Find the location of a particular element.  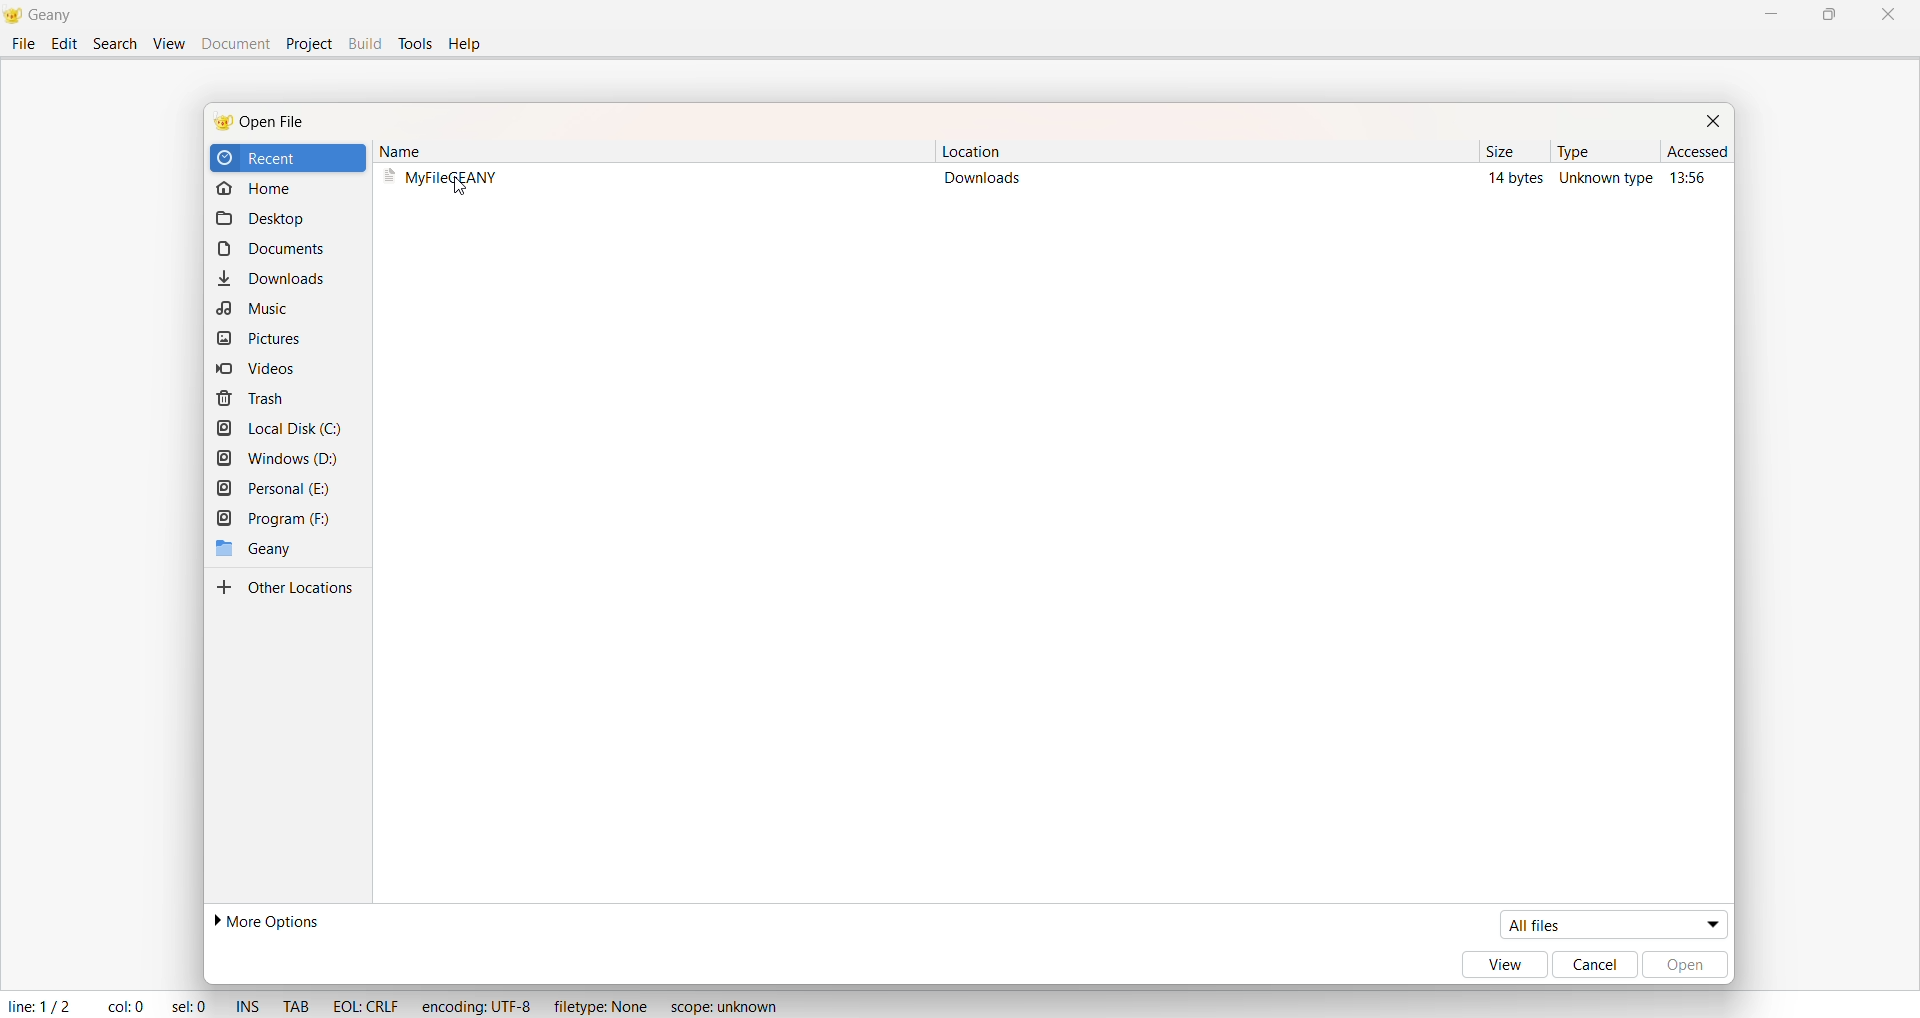

Close is located at coordinates (1888, 15).